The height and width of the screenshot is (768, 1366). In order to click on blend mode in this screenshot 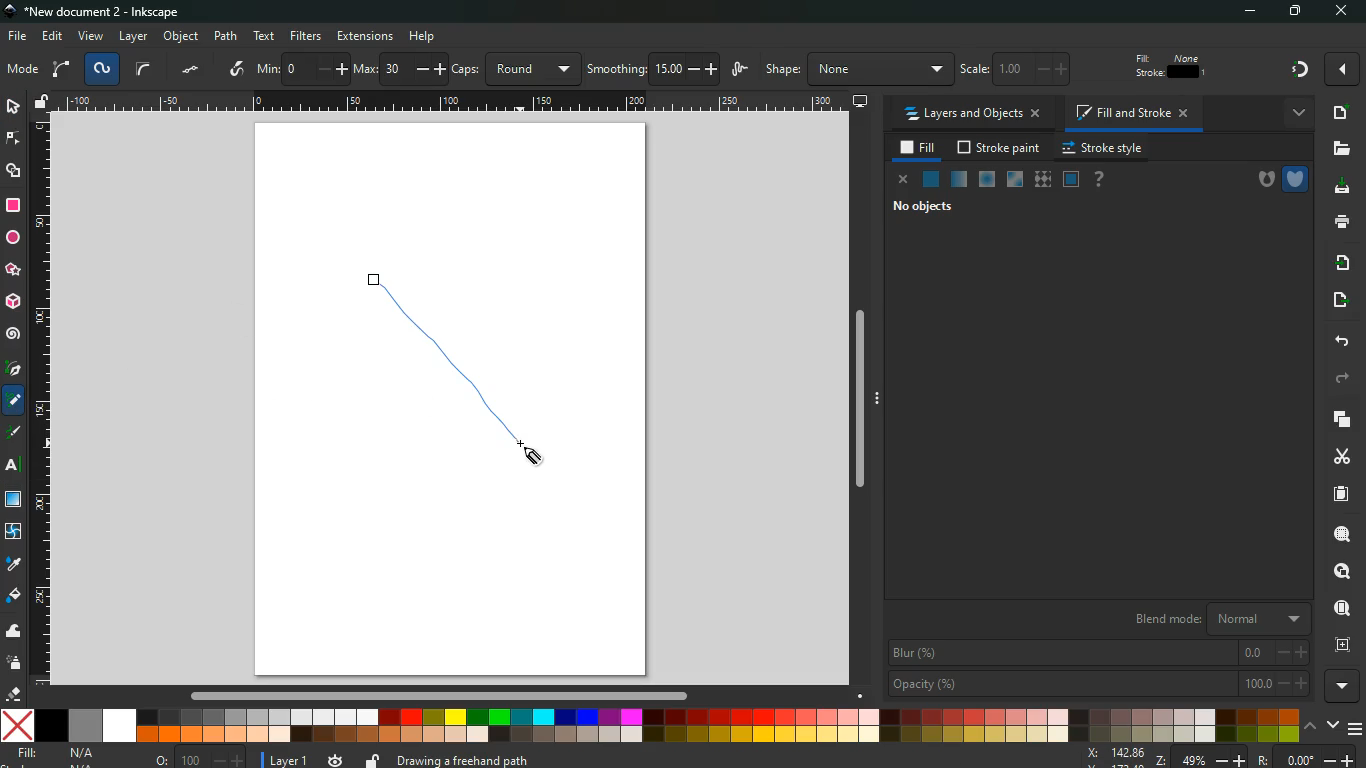, I will do `click(1207, 617)`.